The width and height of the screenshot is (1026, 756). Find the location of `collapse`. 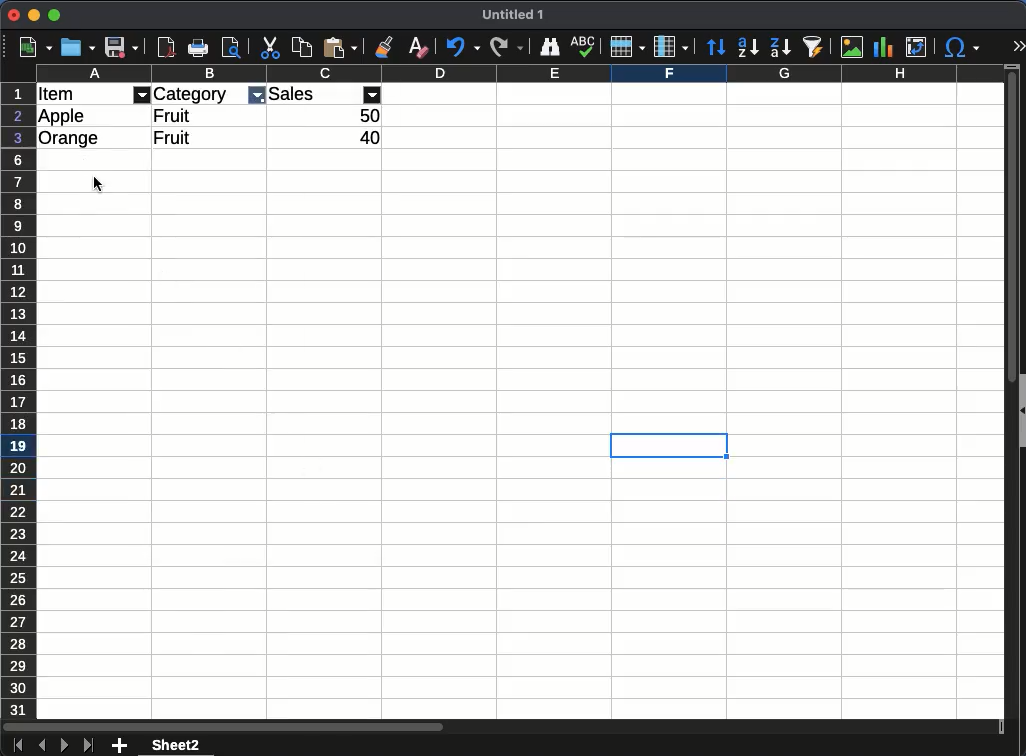

collapse is located at coordinates (1020, 409).